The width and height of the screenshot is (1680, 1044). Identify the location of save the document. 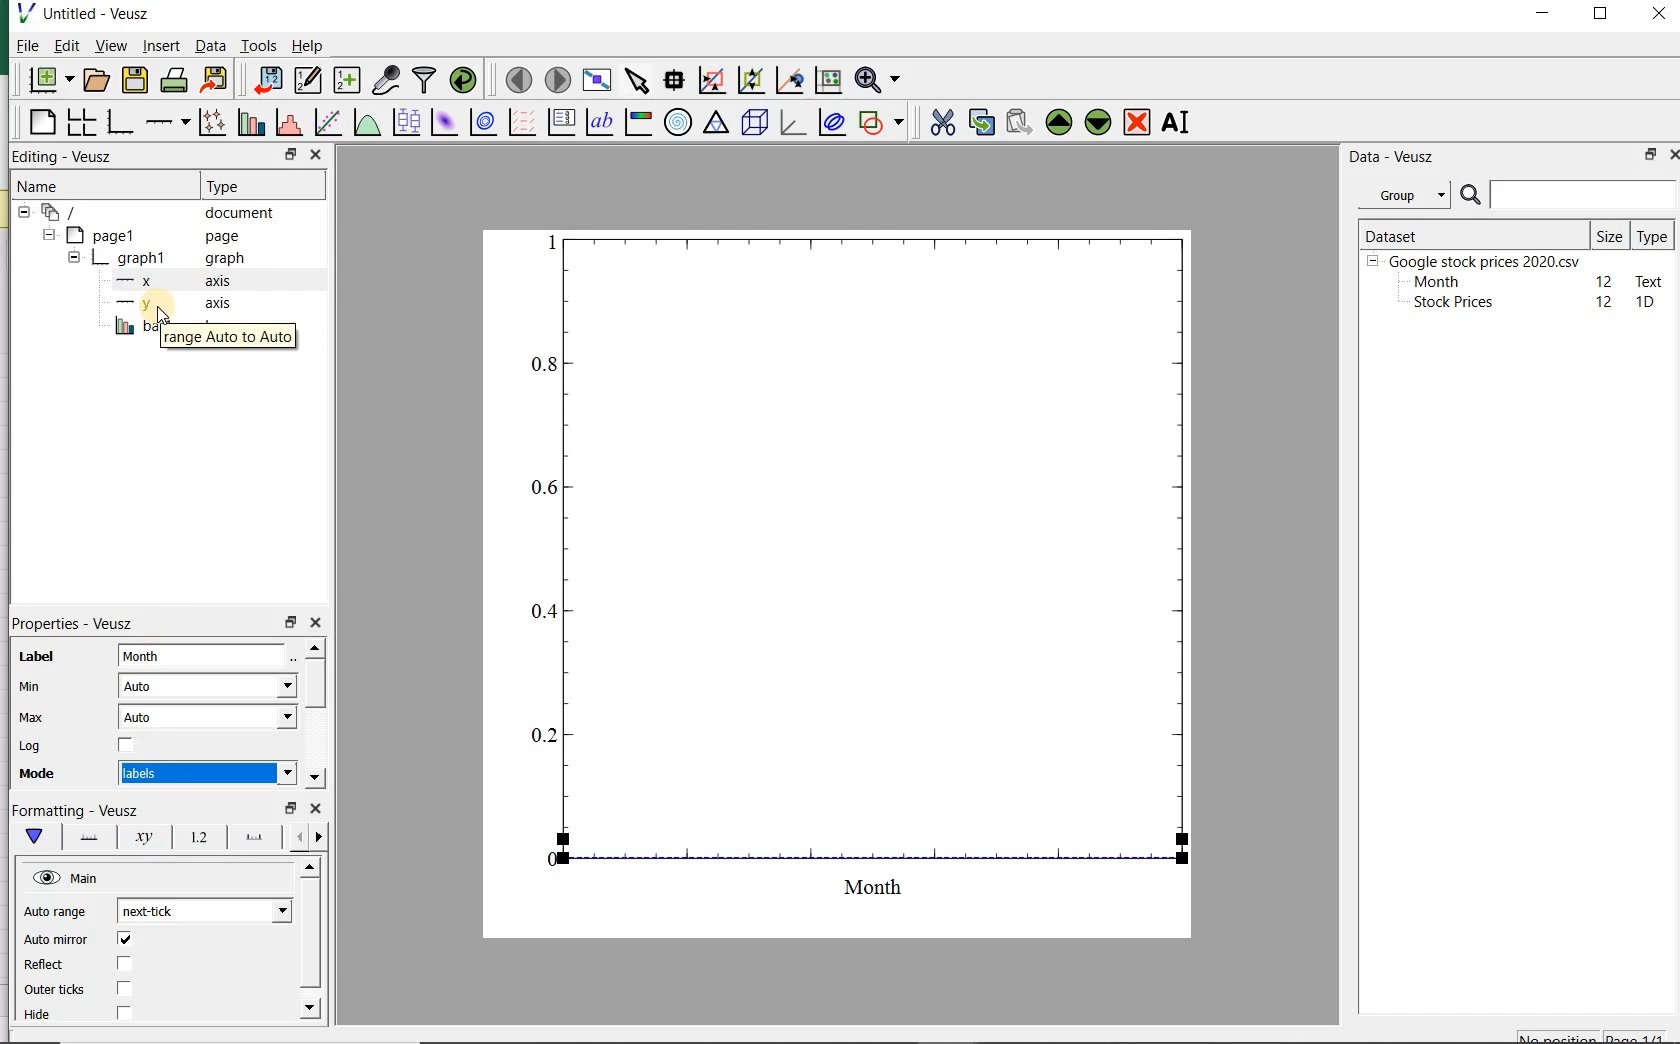
(135, 80).